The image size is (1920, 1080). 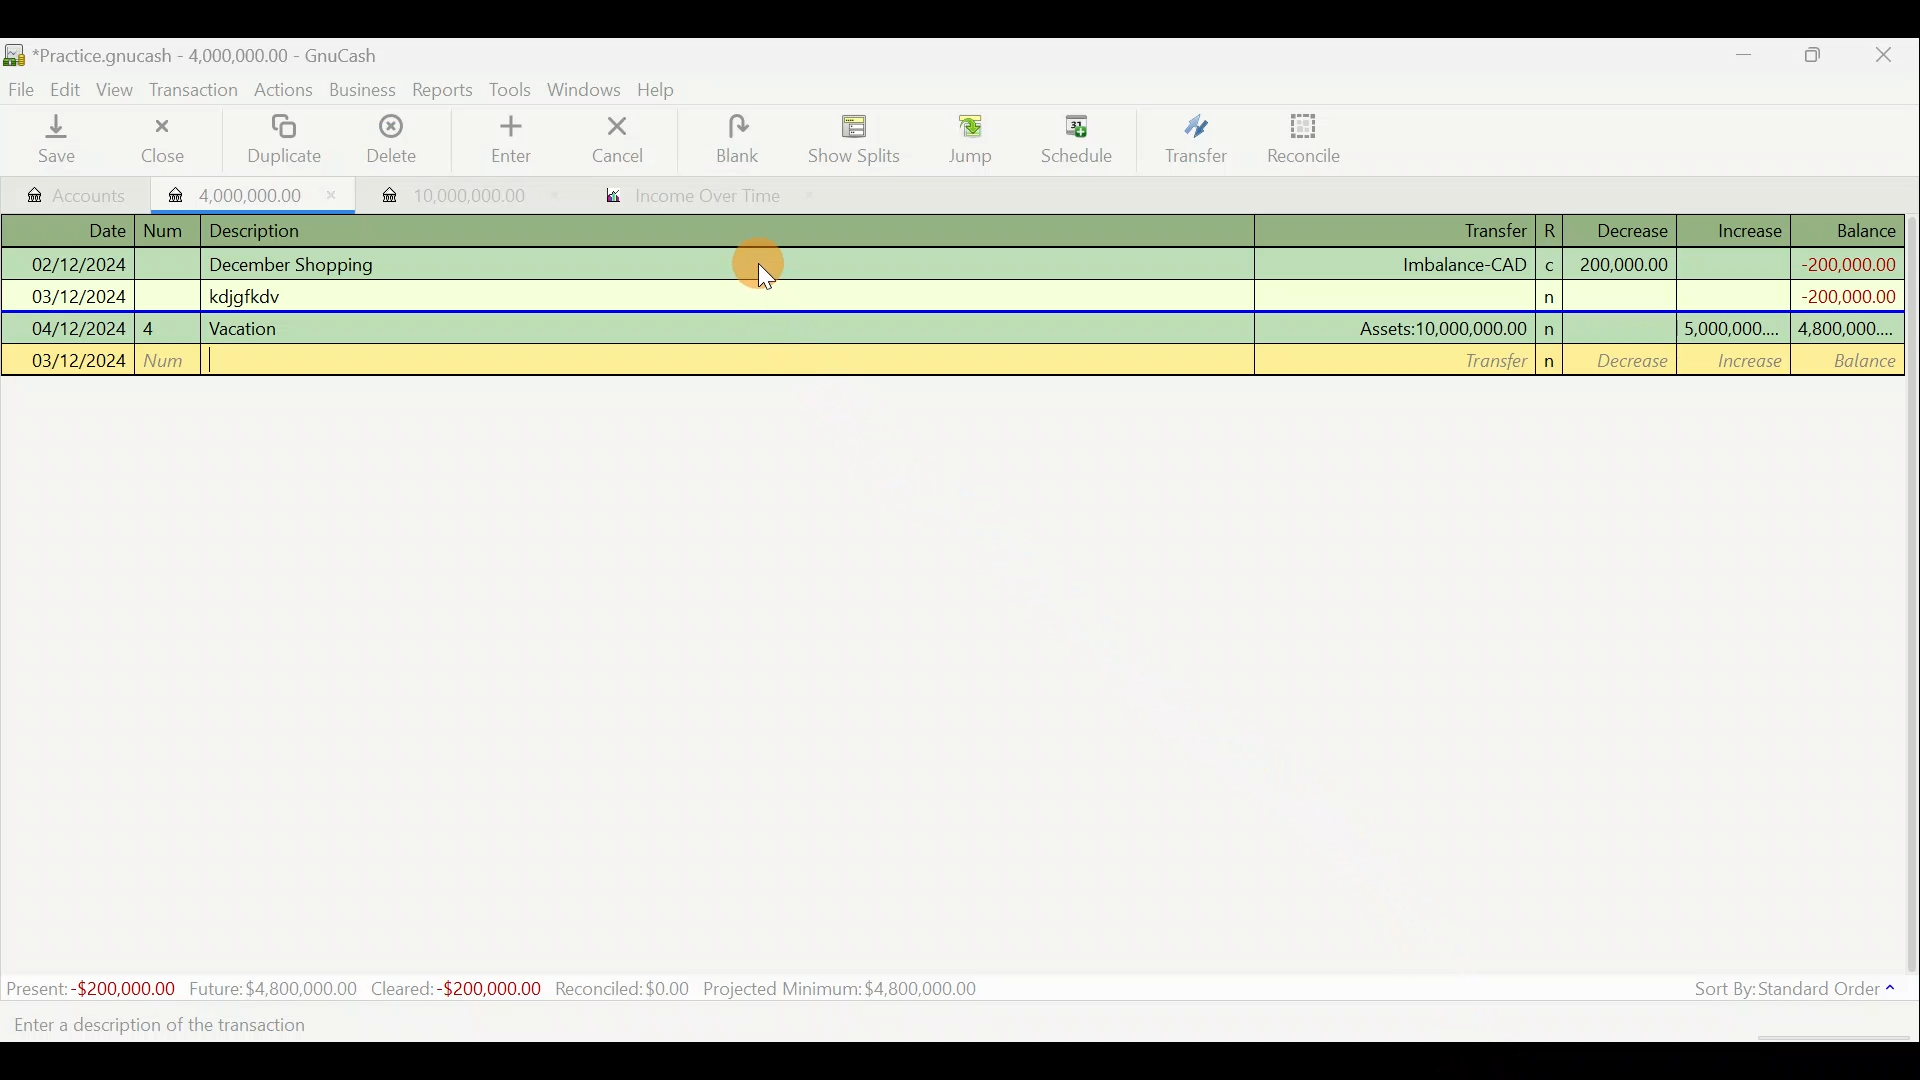 What do you see at coordinates (443, 90) in the screenshot?
I see `Reports` at bounding box center [443, 90].